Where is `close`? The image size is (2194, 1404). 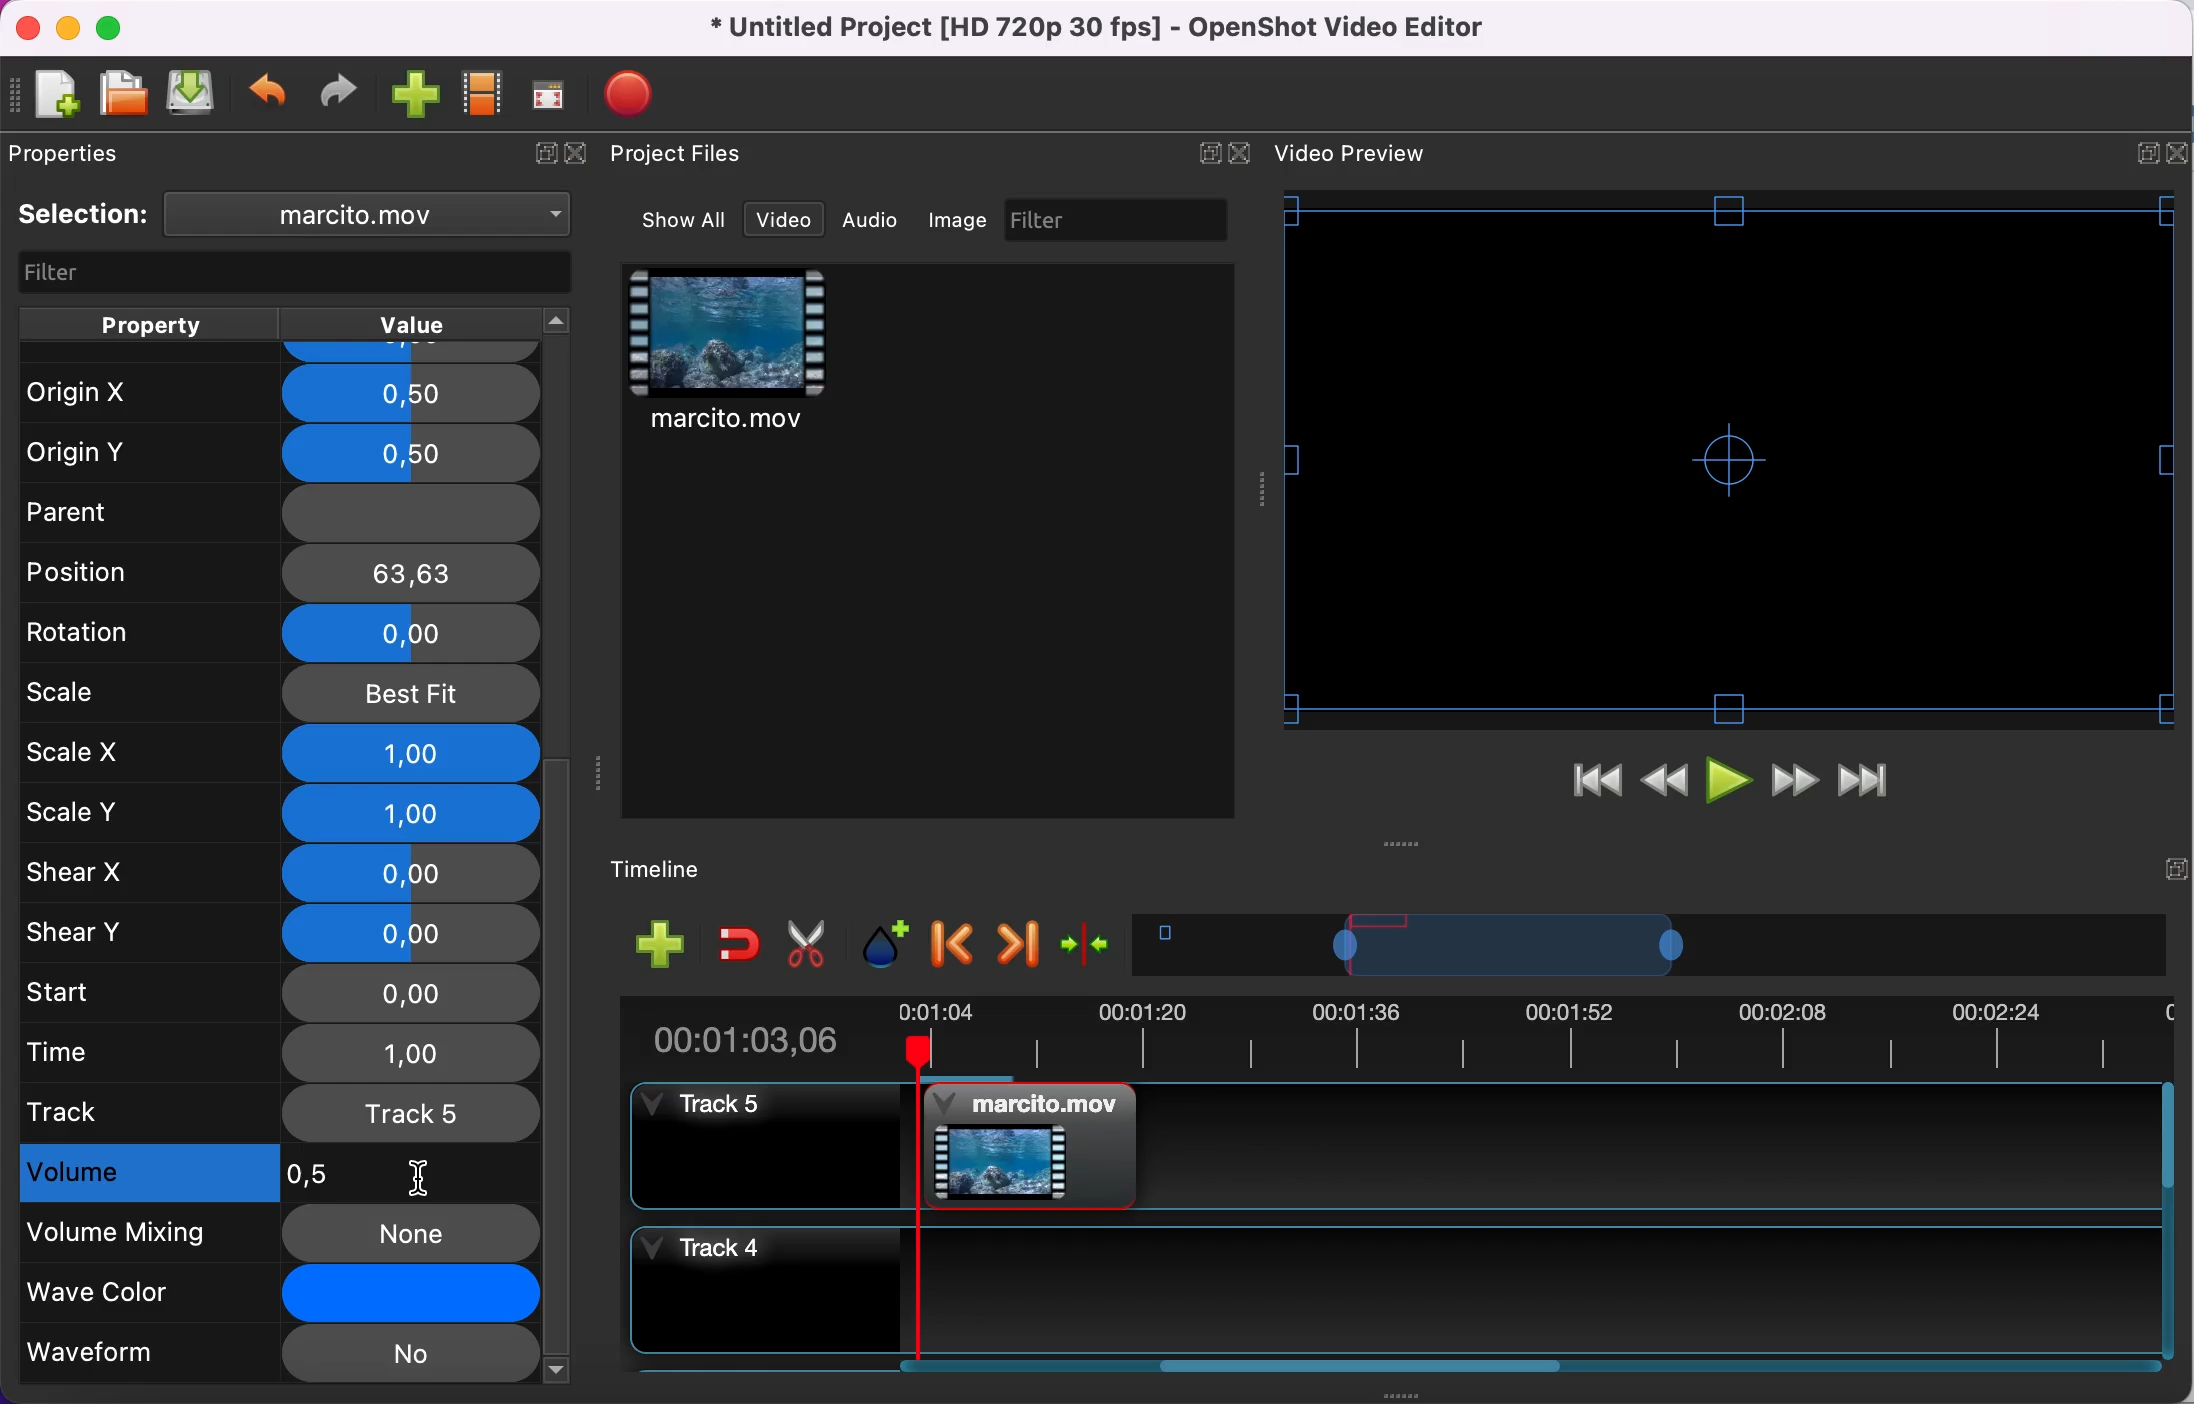
close is located at coordinates (27, 29).